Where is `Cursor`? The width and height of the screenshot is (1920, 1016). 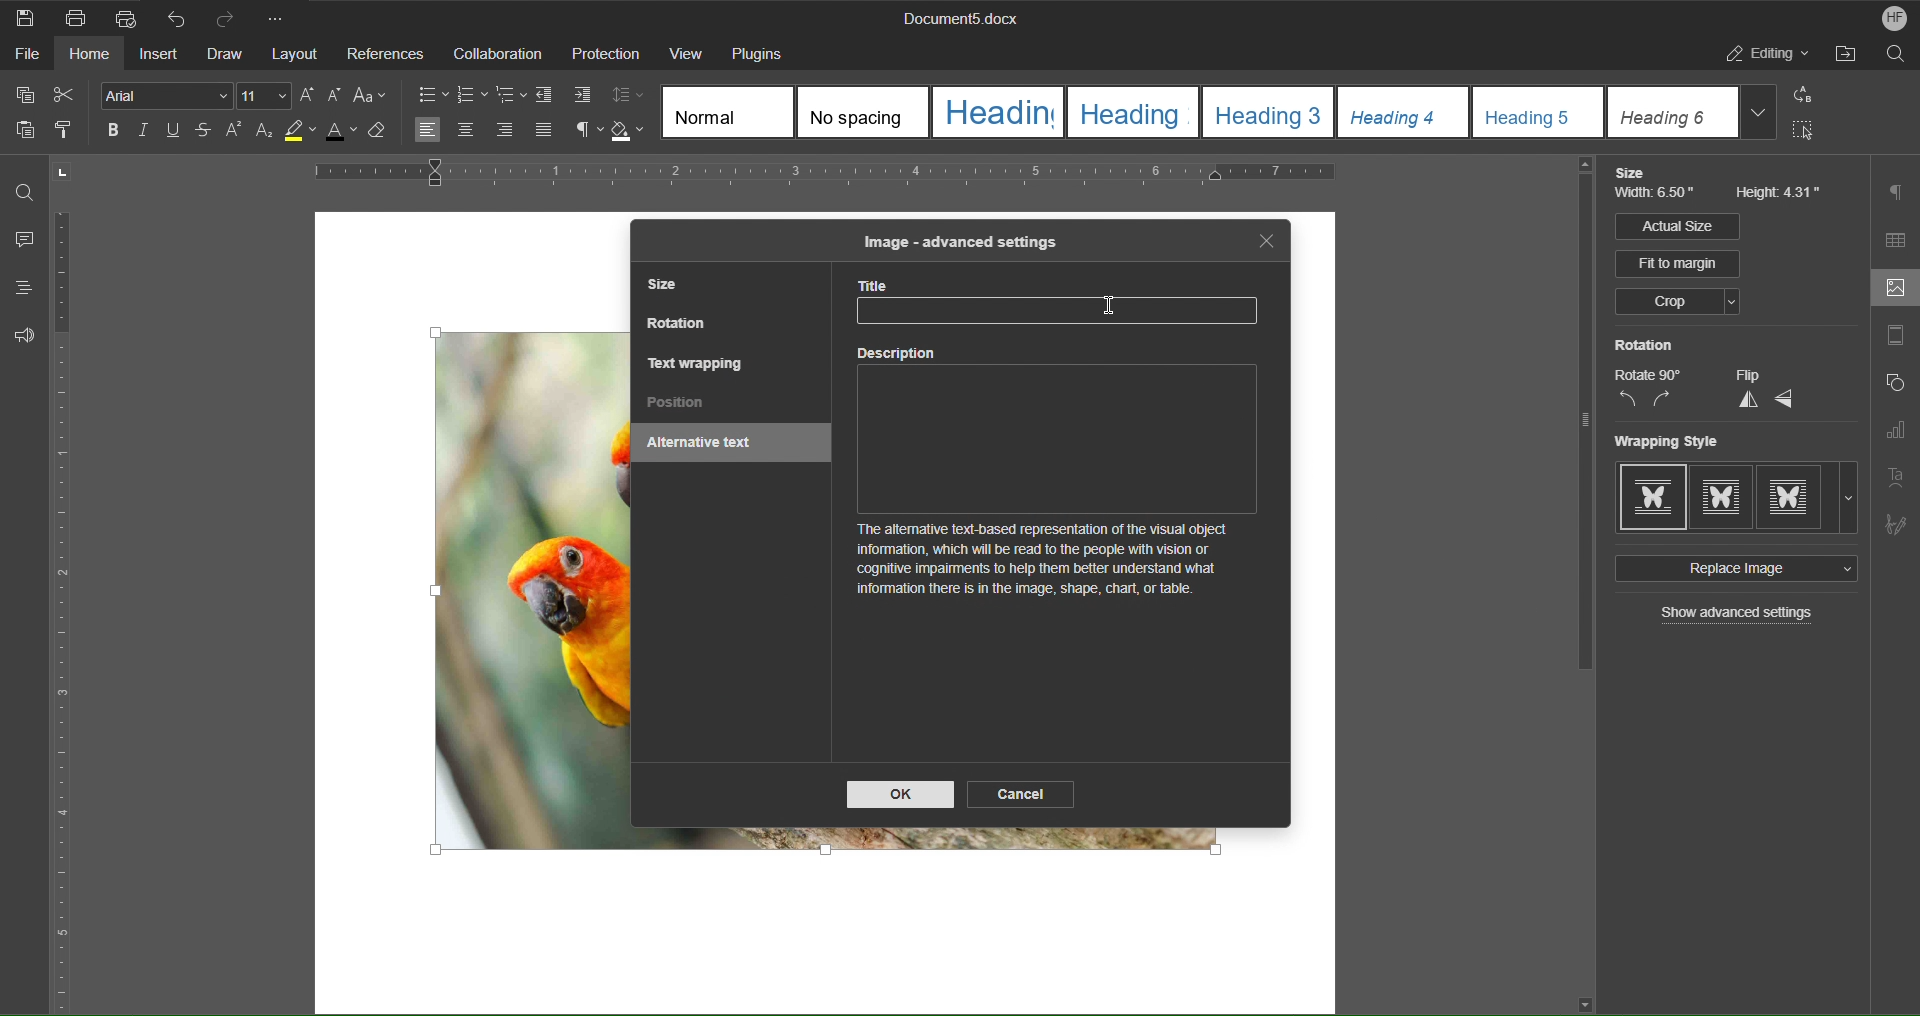
Cursor is located at coordinates (1111, 306).